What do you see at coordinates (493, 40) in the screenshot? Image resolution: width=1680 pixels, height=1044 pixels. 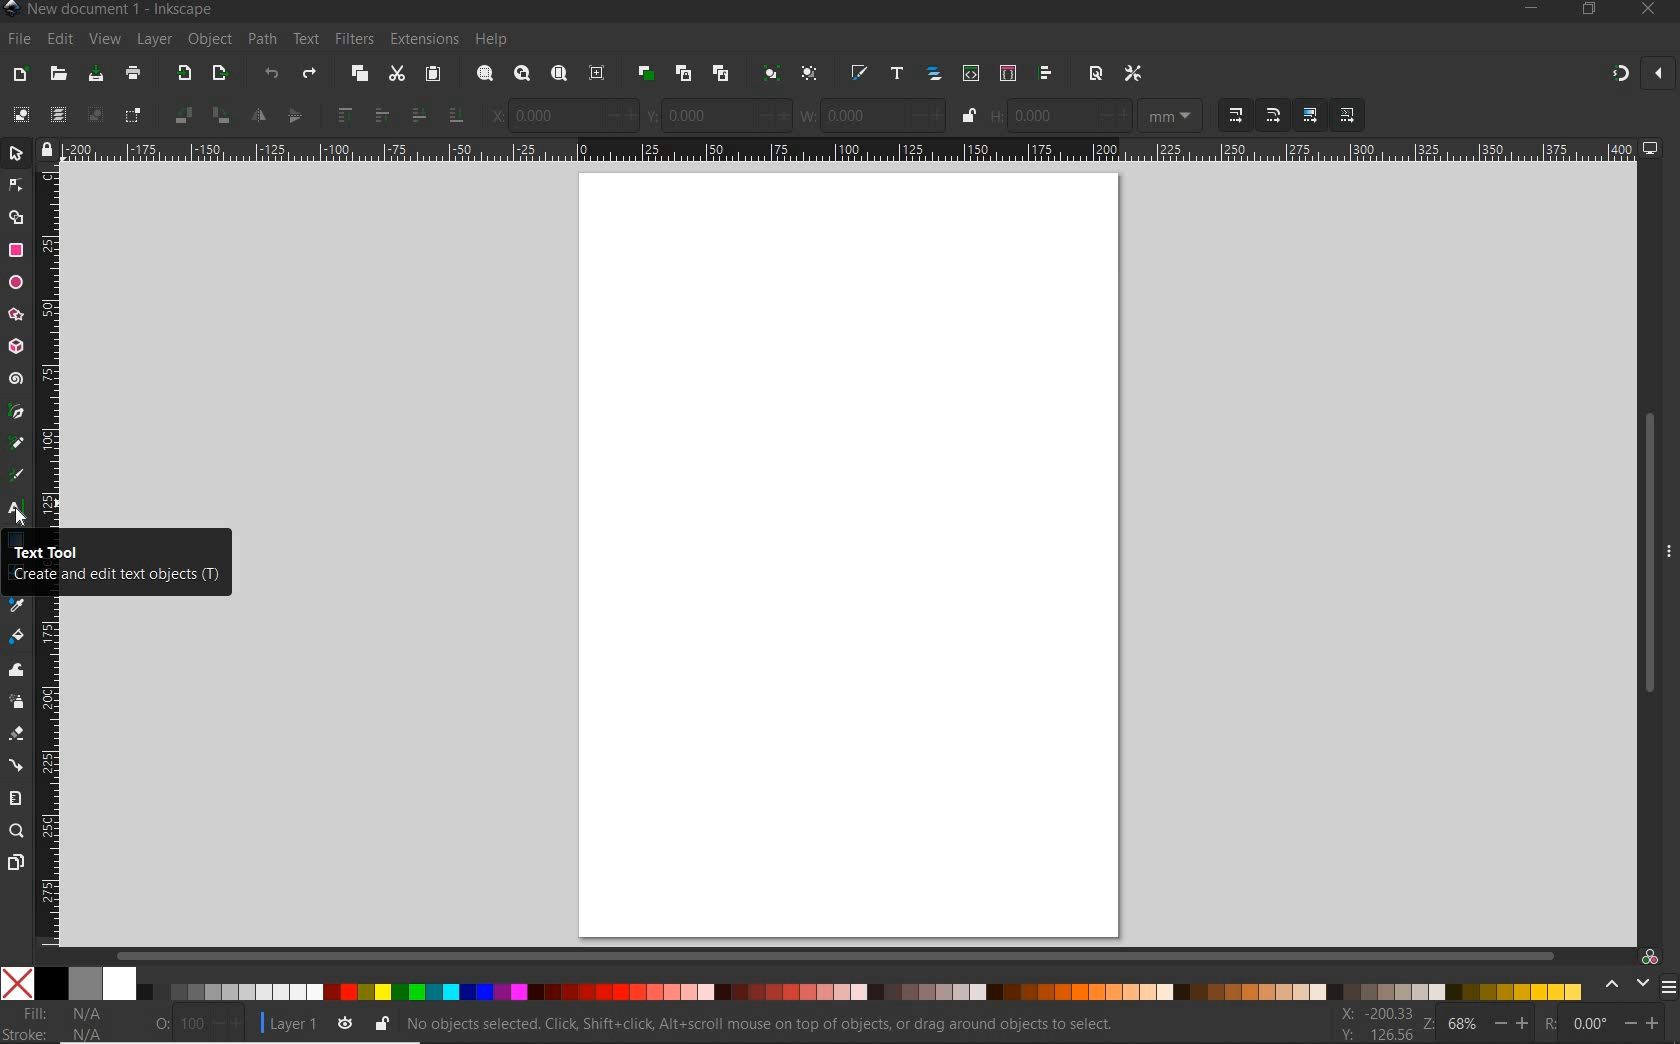 I see `help` at bounding box center [493, 40].